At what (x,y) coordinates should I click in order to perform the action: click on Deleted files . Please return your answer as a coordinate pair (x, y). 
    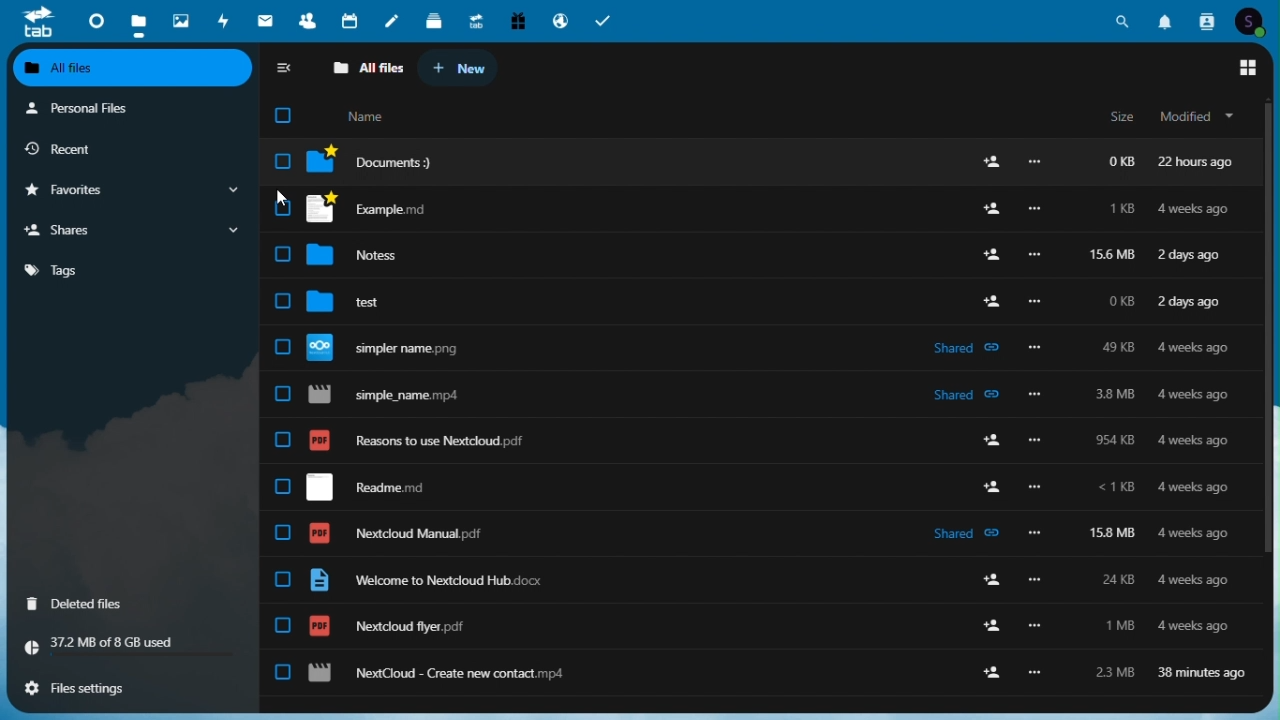
    Looking at the image, I should click on (105, 605).